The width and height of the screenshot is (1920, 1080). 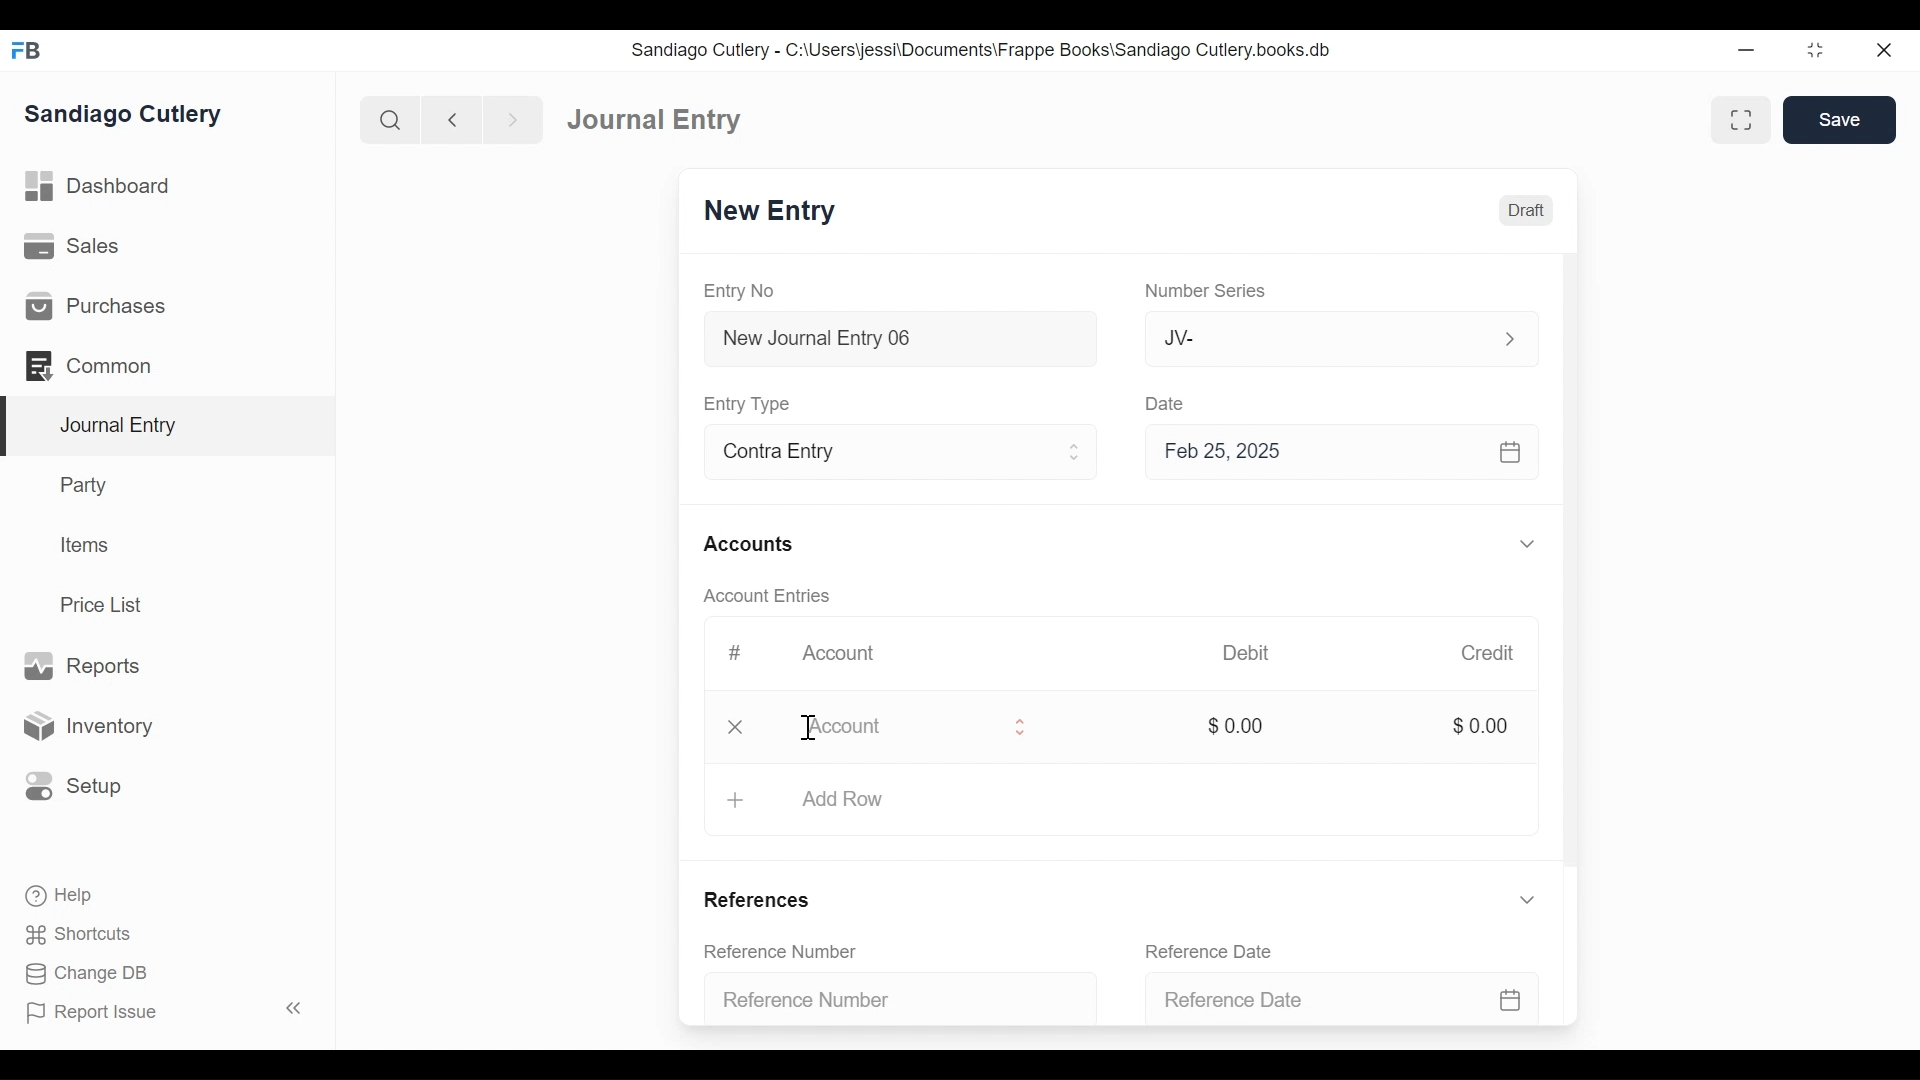 What do you see at coordinates (1075, 452) in the screenshot?
I see `Expand` at bounding box center [1075, 452].